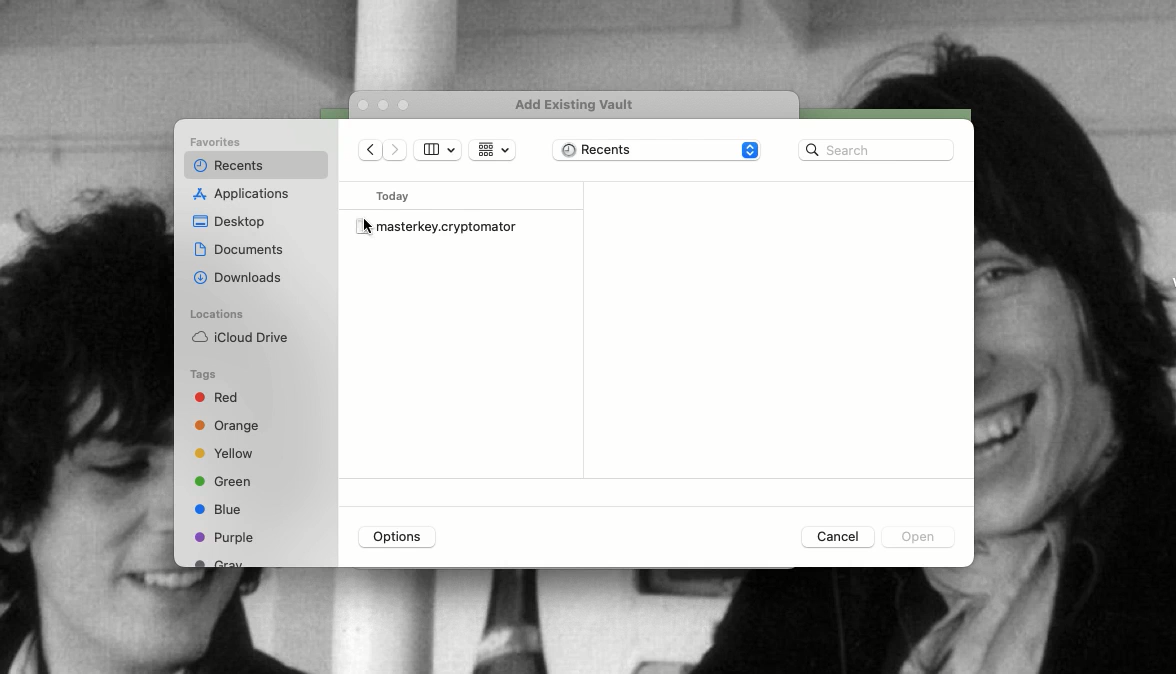  What do you see at coordinates (239, 337) in the screenshot?
I see `iCloud Drive` at bounding box center [239, 337].